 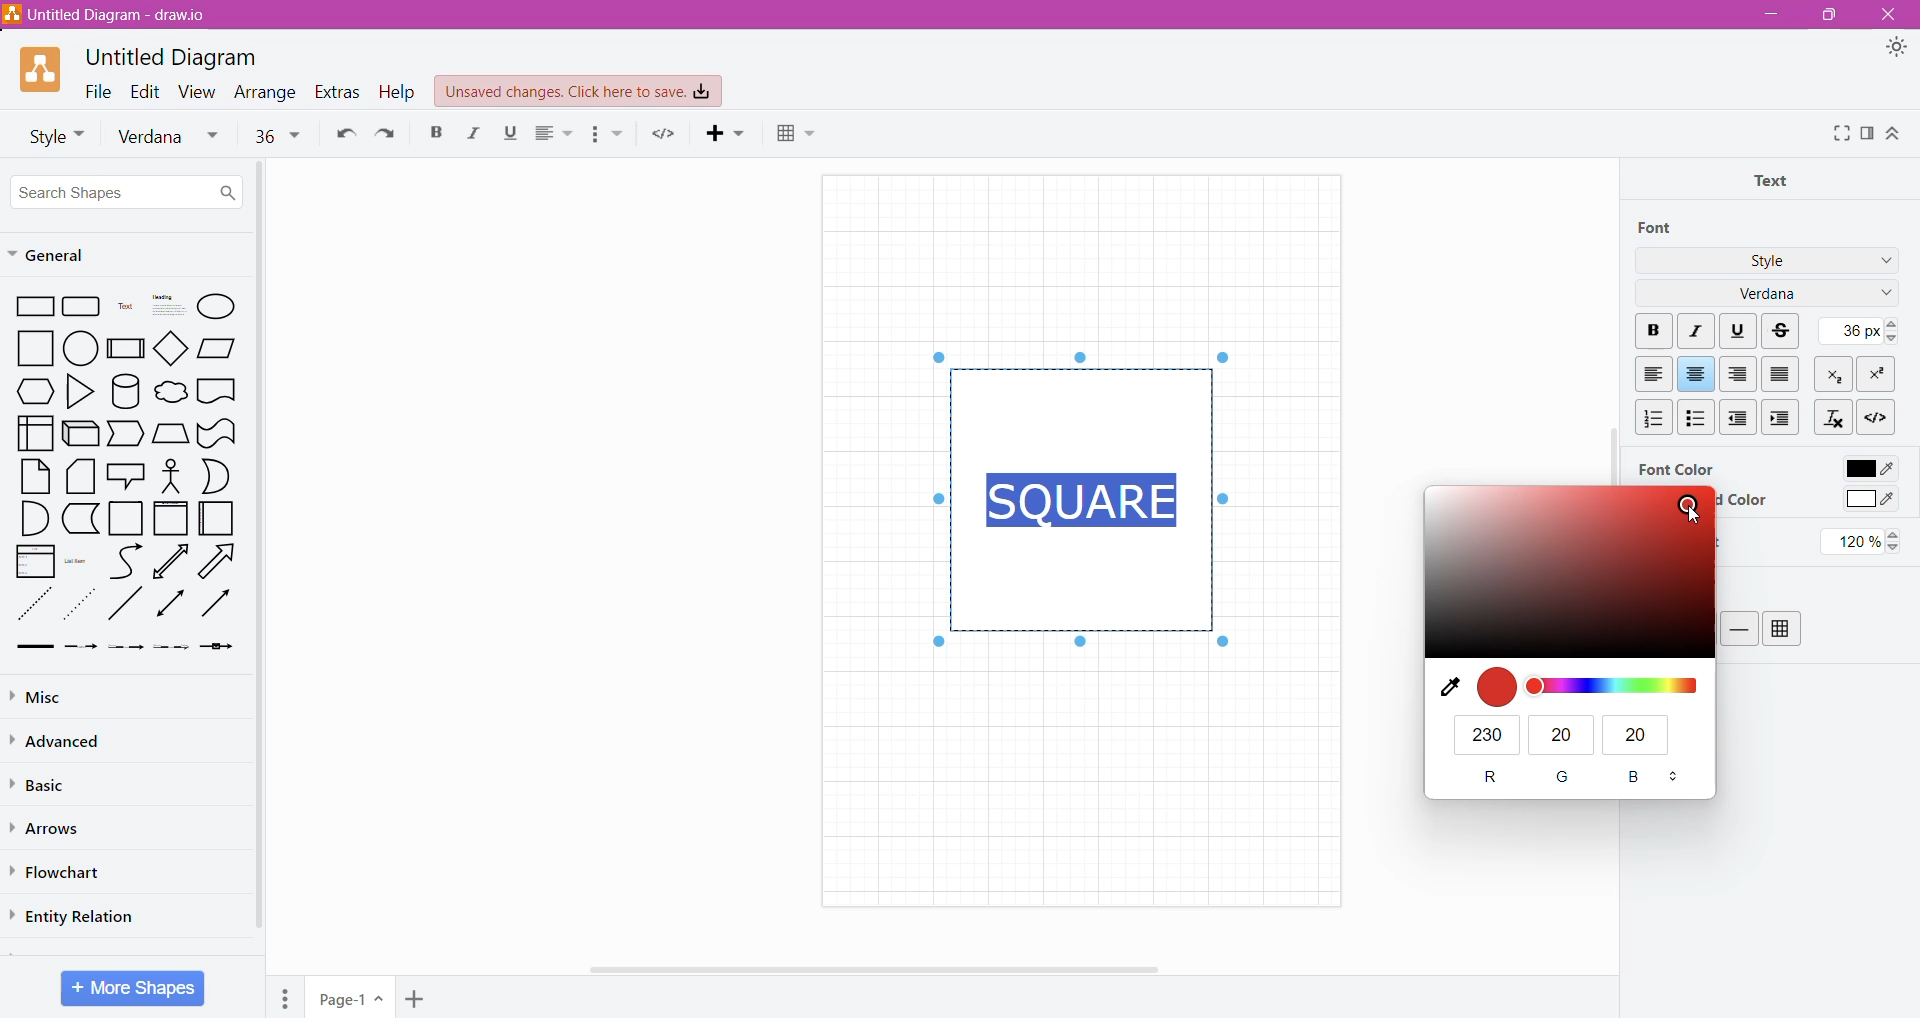 What do you see at coordinates (1490, 777) in the screenshot?
I see `R` at bounding box center [1490, 777].